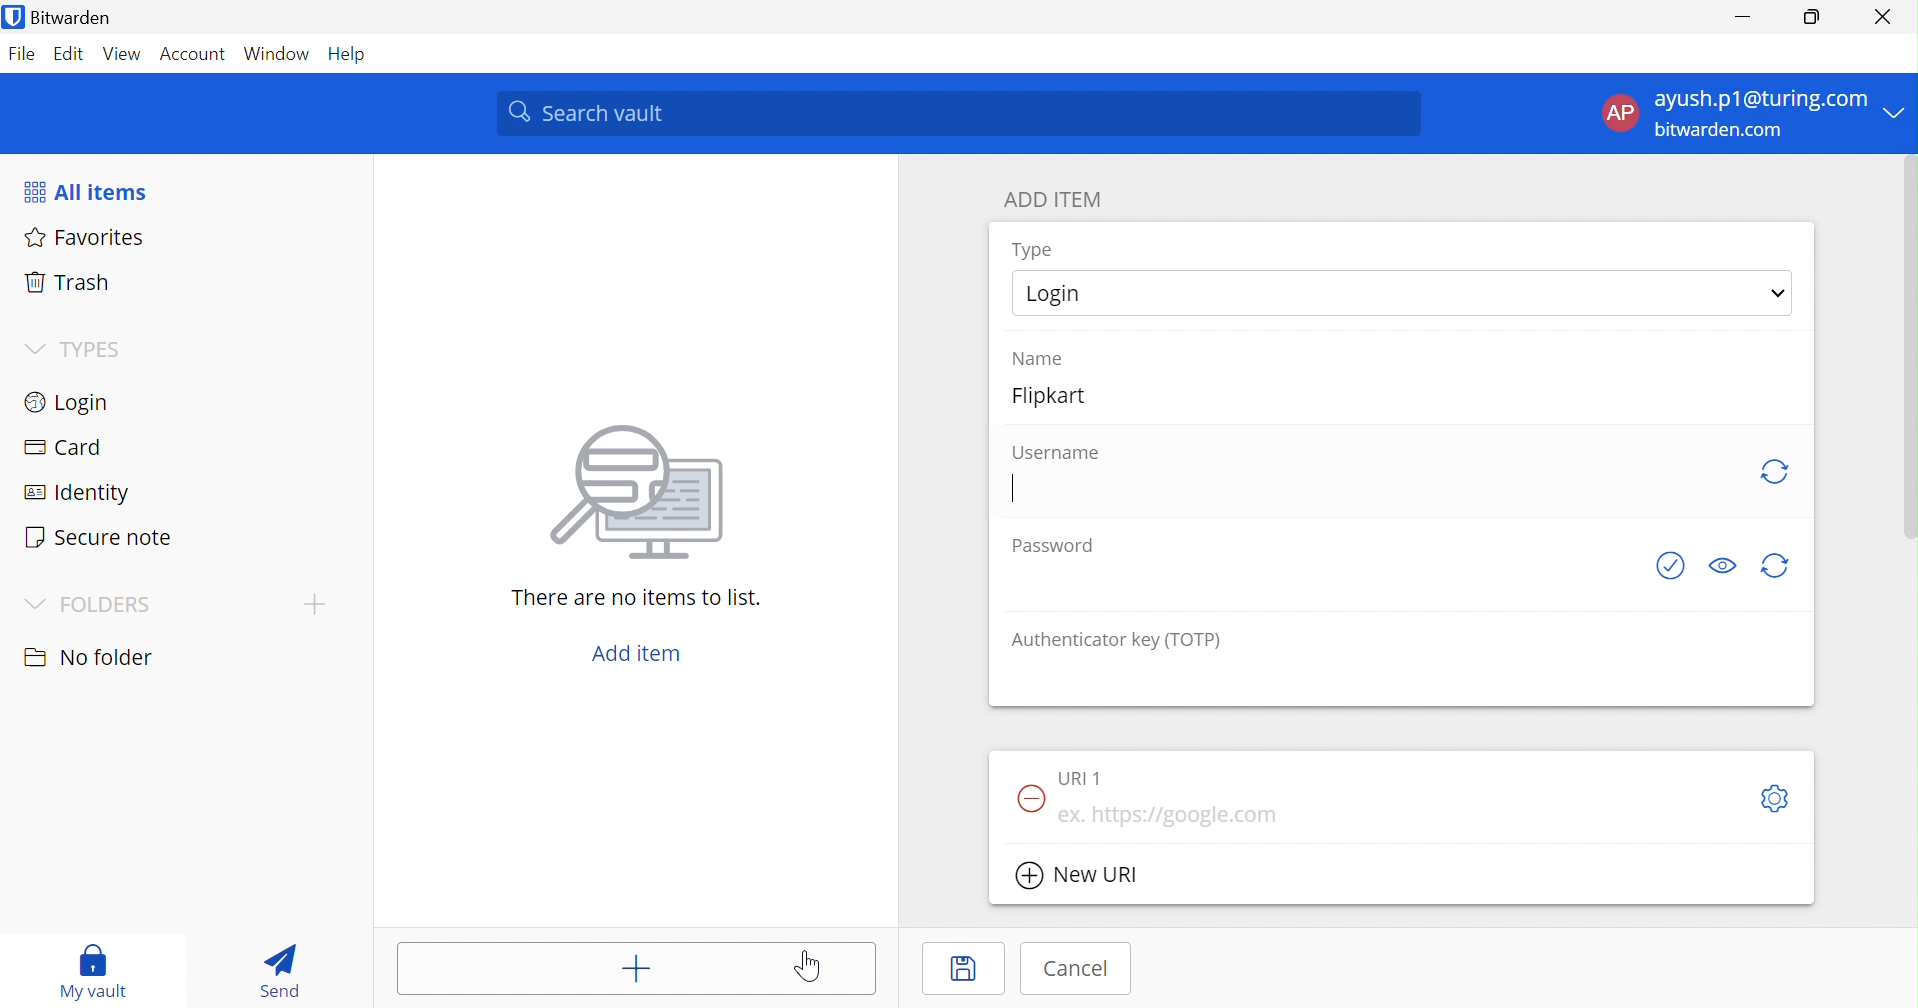 The width and height of the screenshot is (1918, 1008). Describe the element at coordinates (89, 191) in the screenshot. I see `All items` at that location.